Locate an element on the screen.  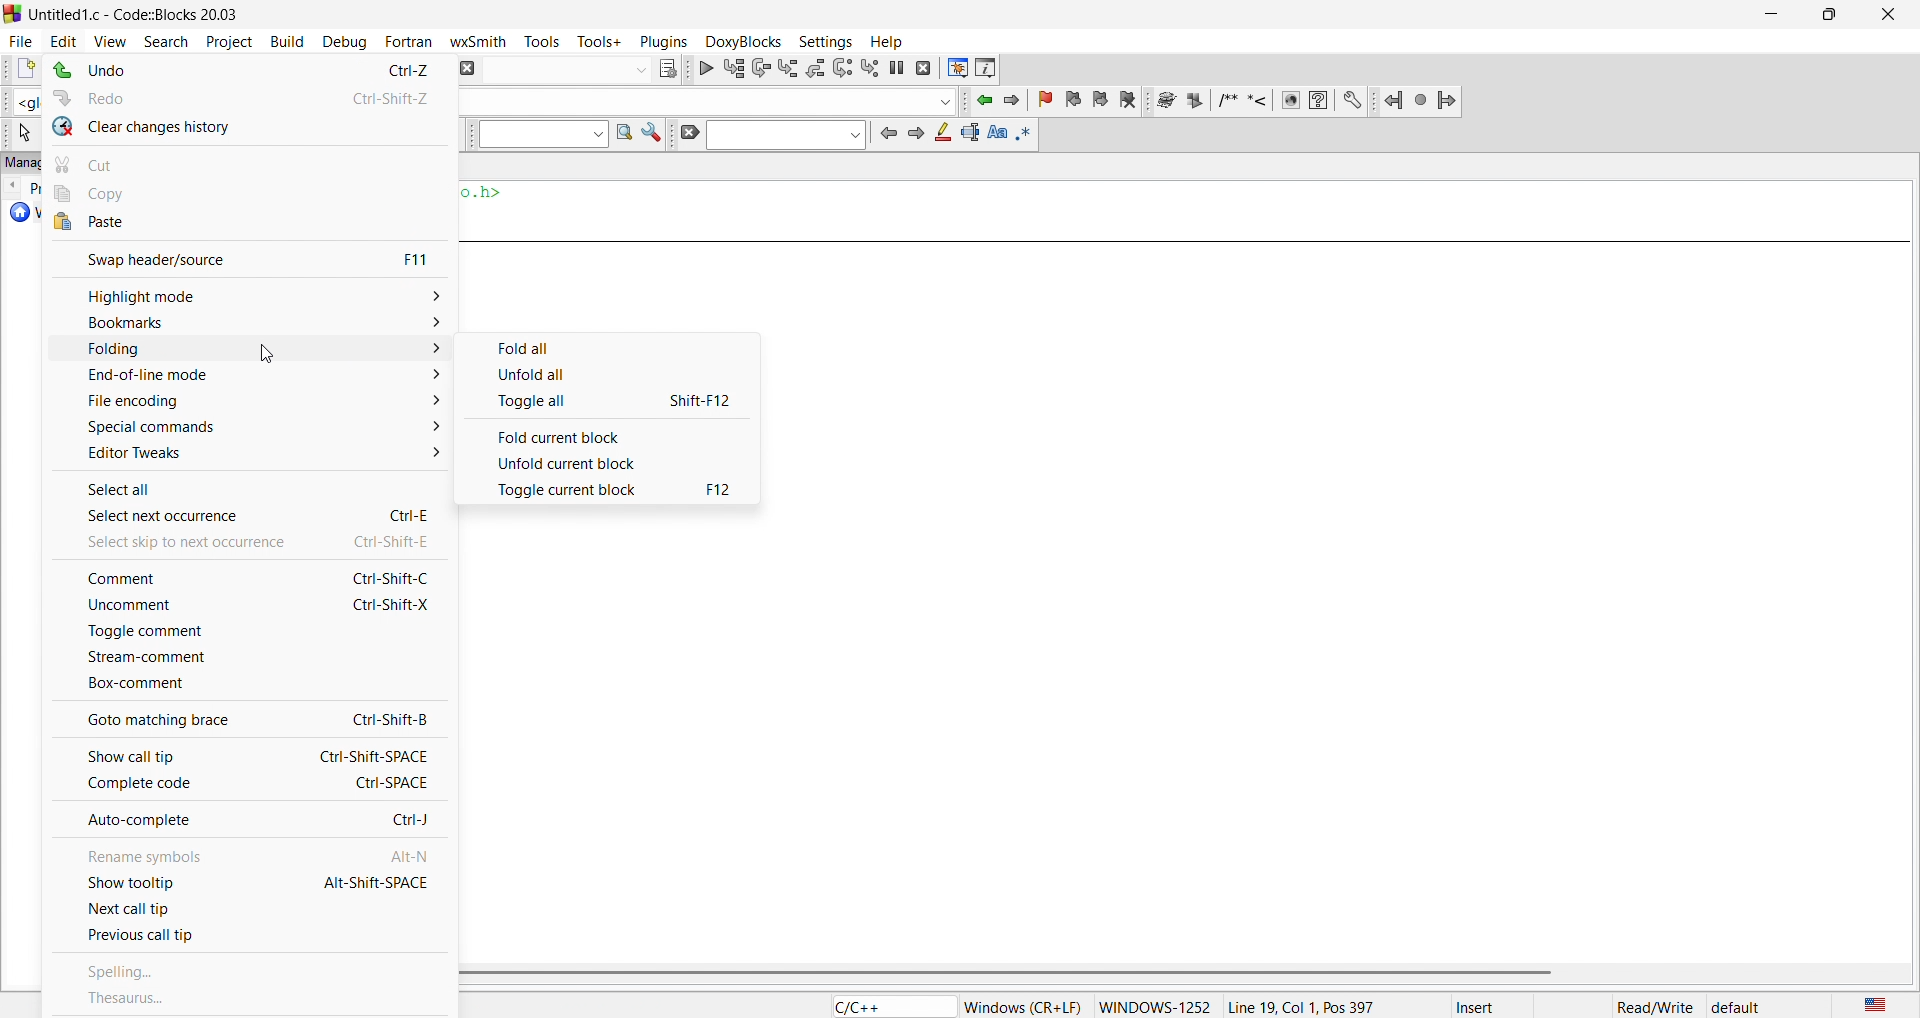
show selected target dialog is located at coordinates (665, 67).